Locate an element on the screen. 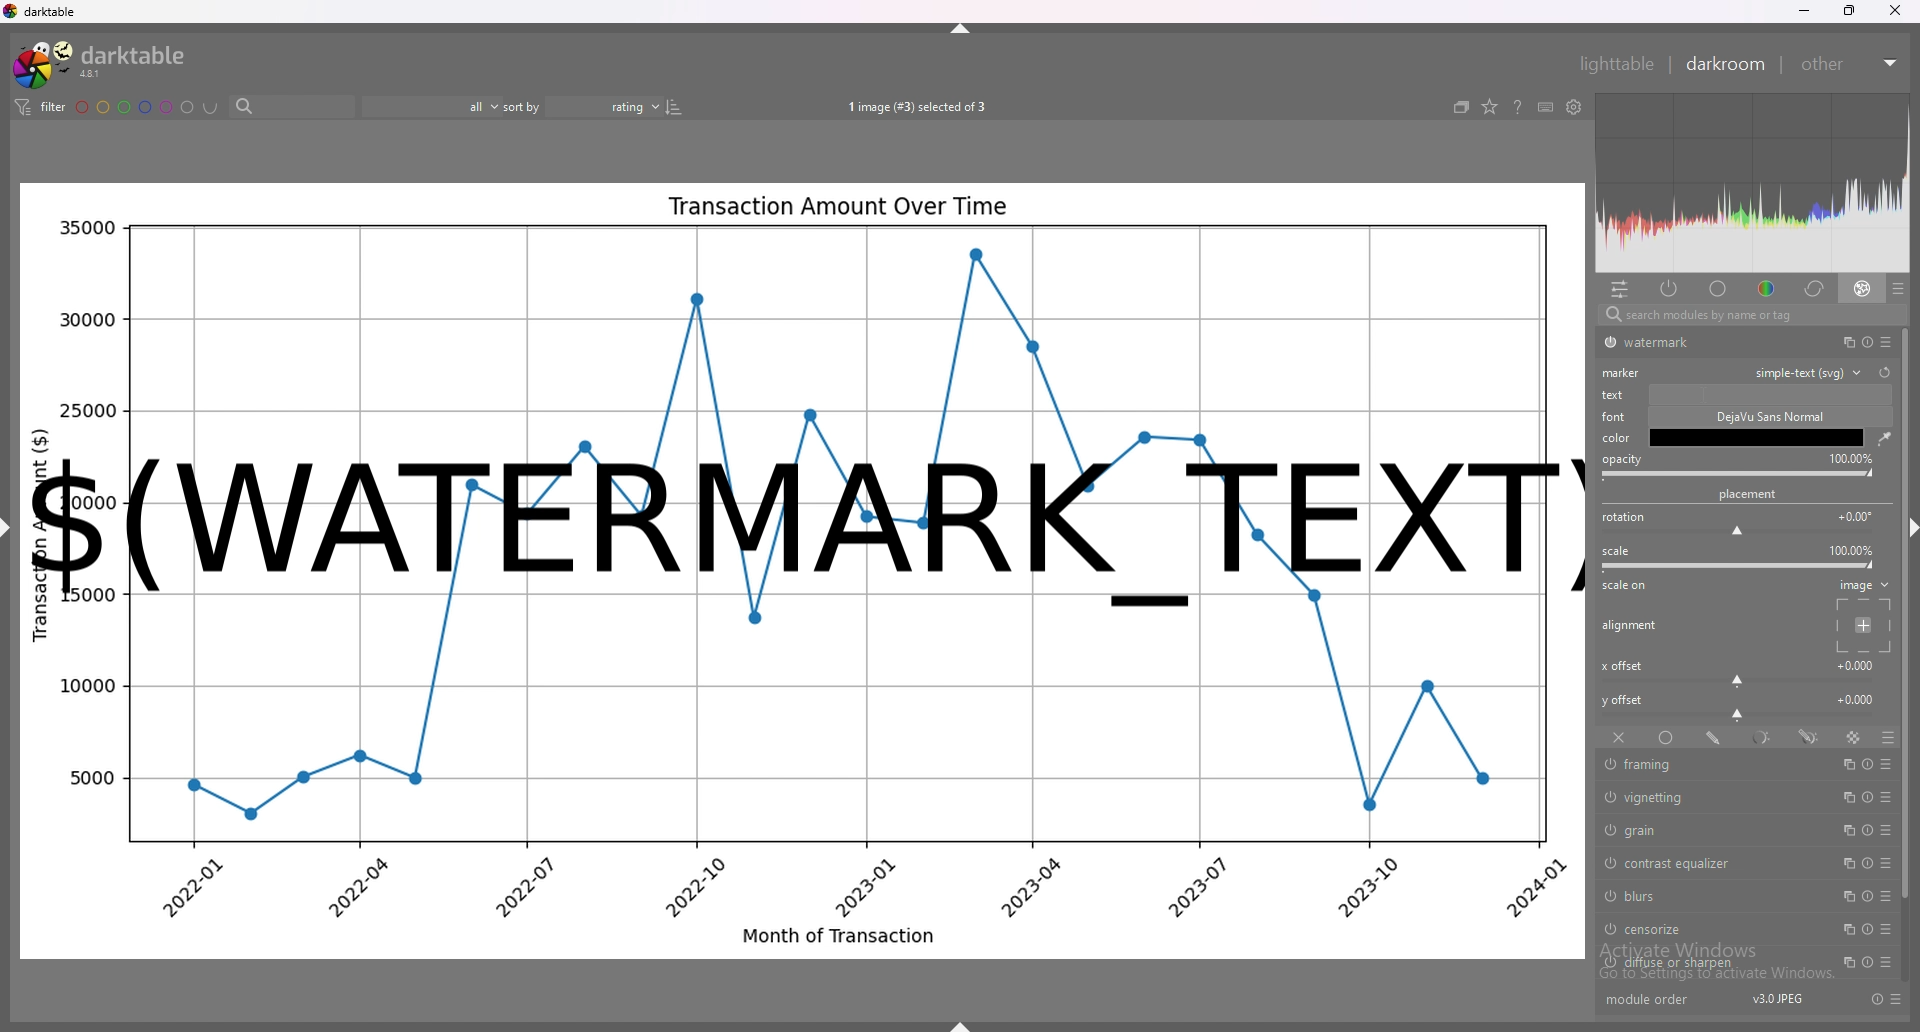 Image resolution: width=1920 pixels, height=1032 pixels. module order is located at coordinates (1657, 1001).